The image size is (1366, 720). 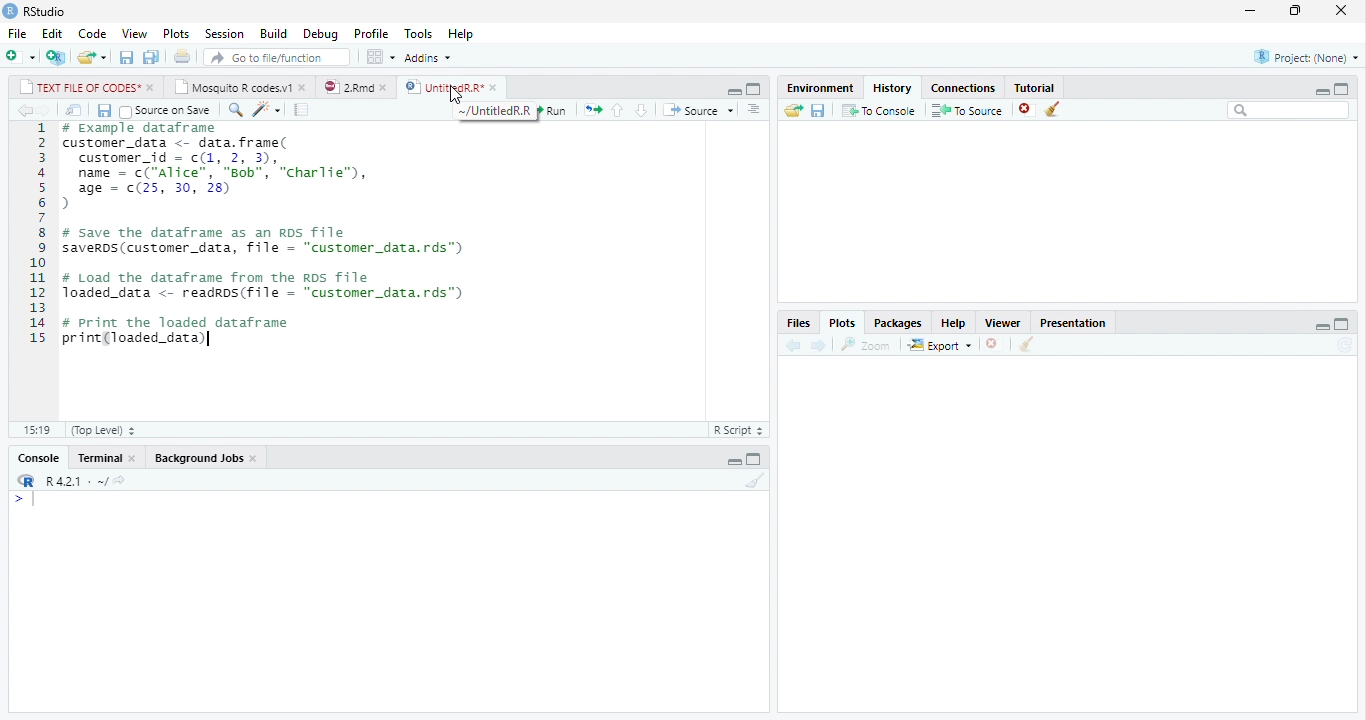 I want to click on back, so click(x=793, y=346).